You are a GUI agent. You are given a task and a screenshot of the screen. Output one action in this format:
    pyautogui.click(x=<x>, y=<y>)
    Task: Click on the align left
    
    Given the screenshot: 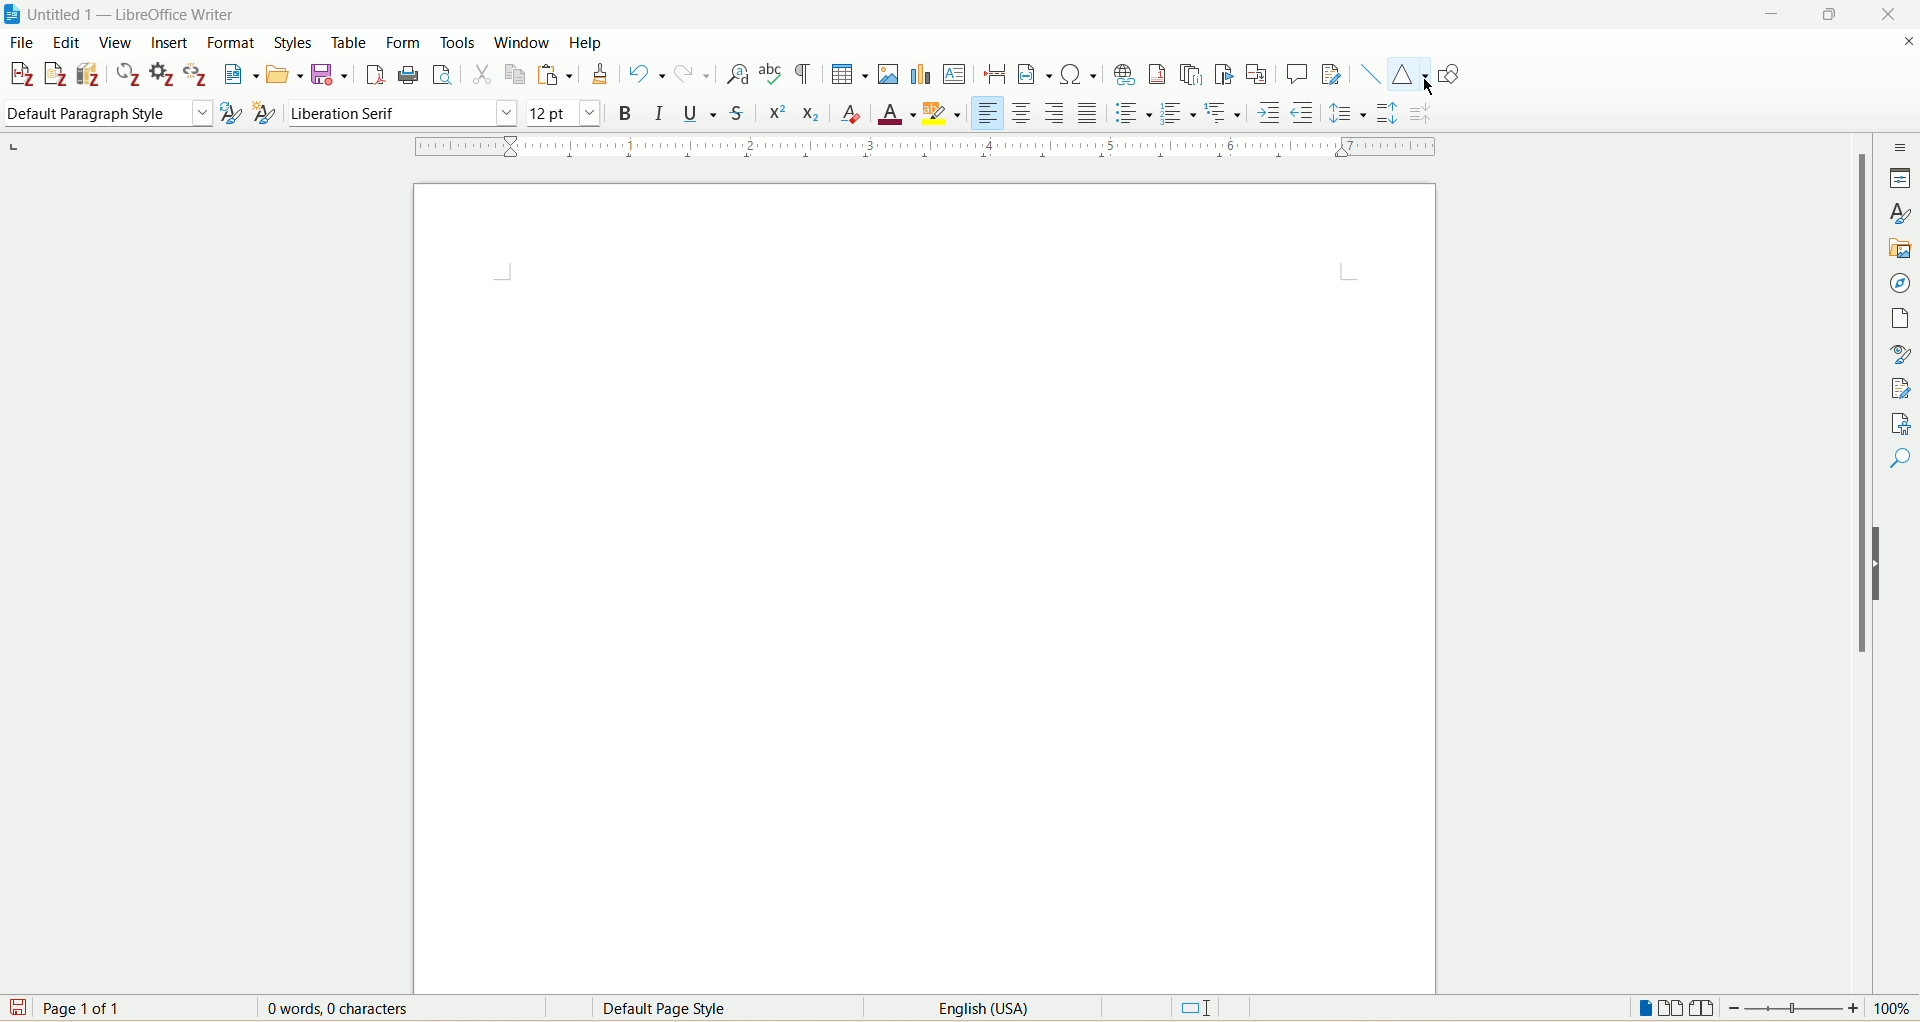 What is the action you would take?
    pyautogui.click(x=991, y=111)
    